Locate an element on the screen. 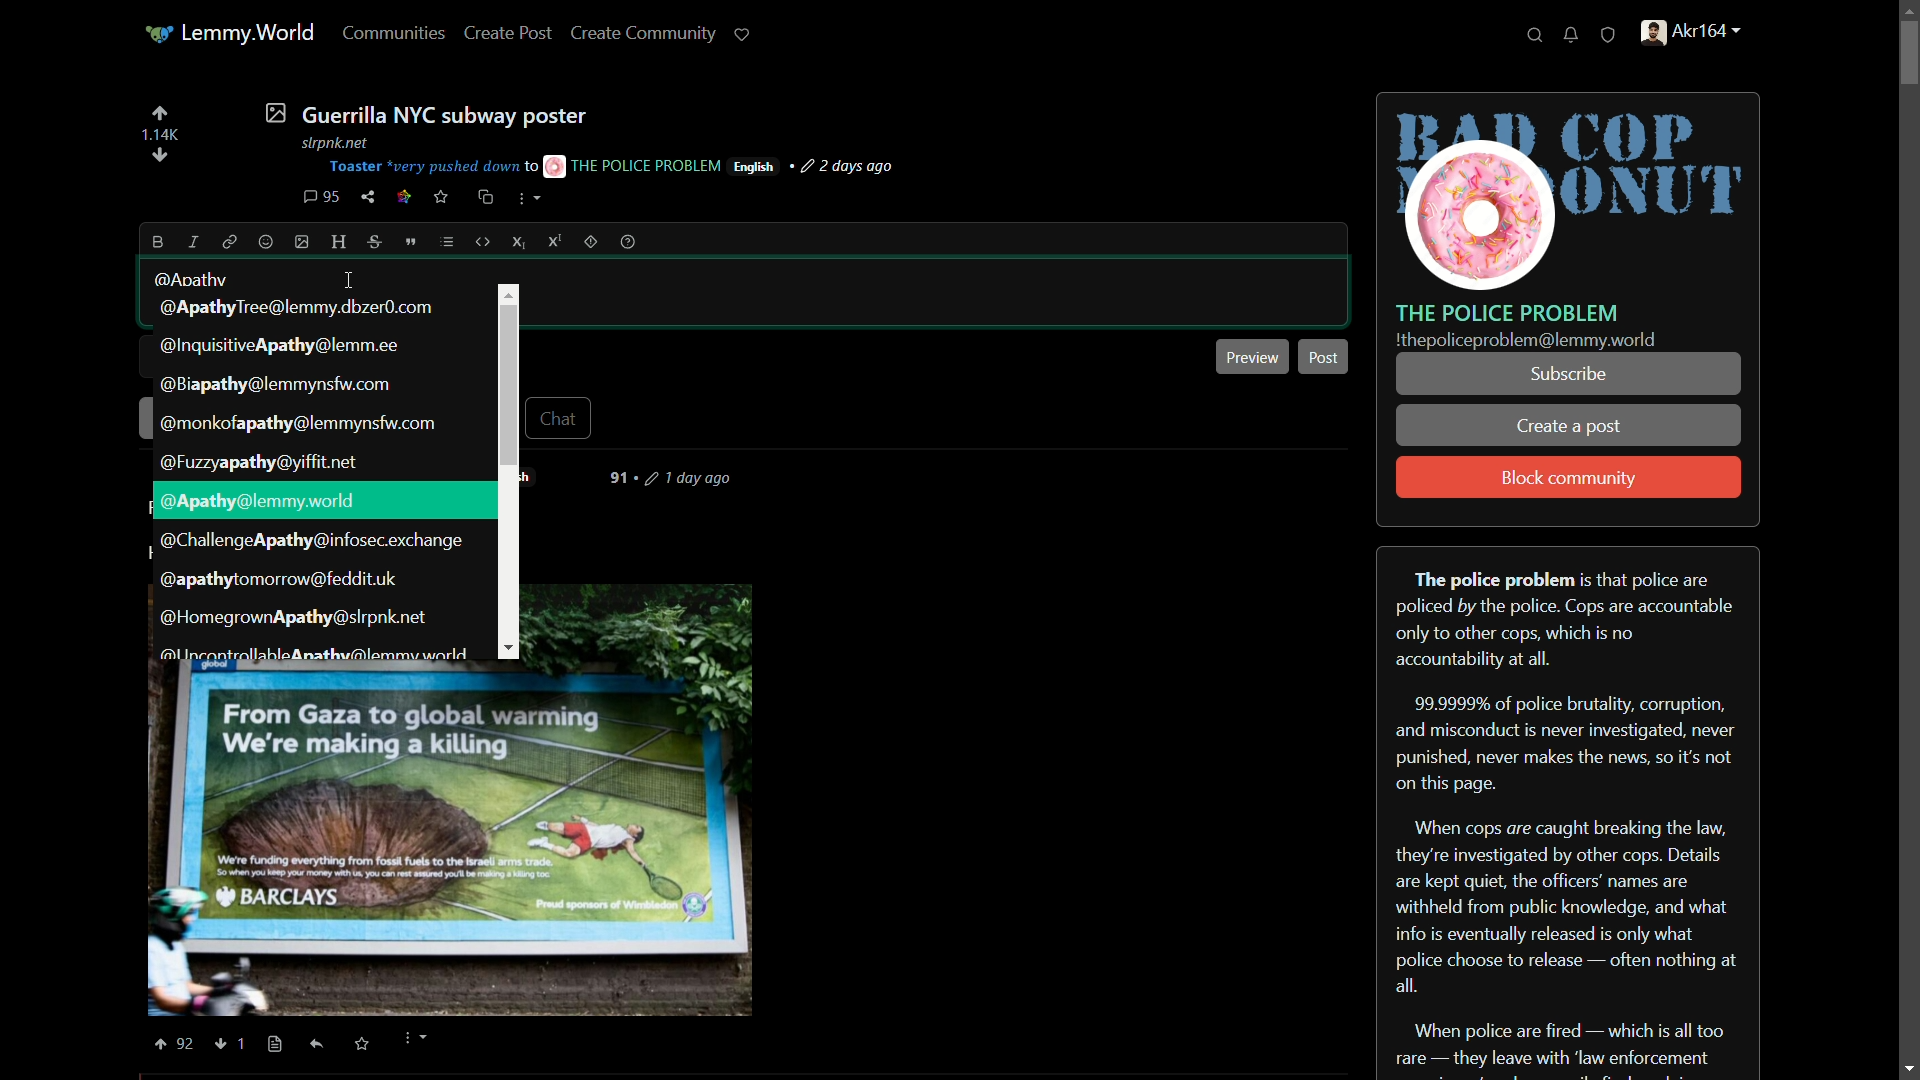  header is located at coordinates (340, 243).